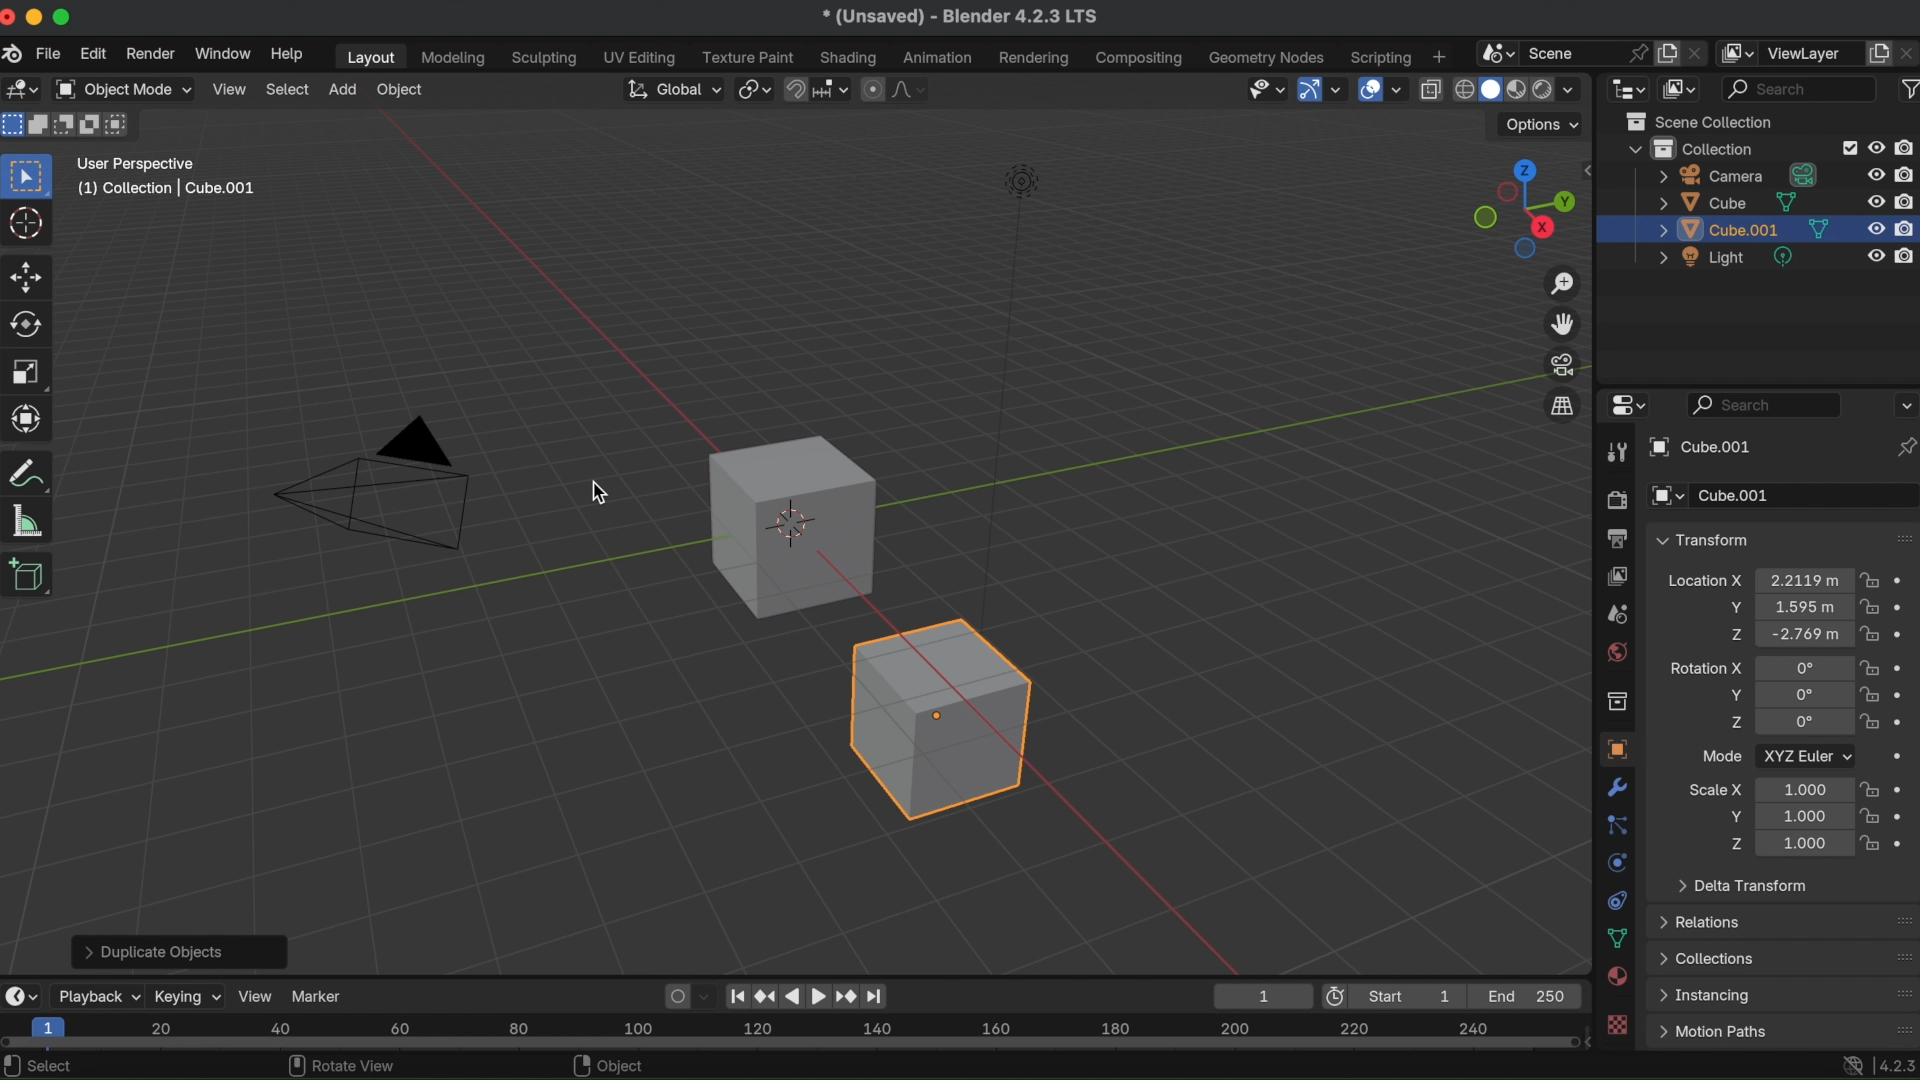 This screenshot has height=1080, width=1920. What do you see at coordinates (1259, 995) in the screenshot?
I see `1` at bounding box center [1259, 995].